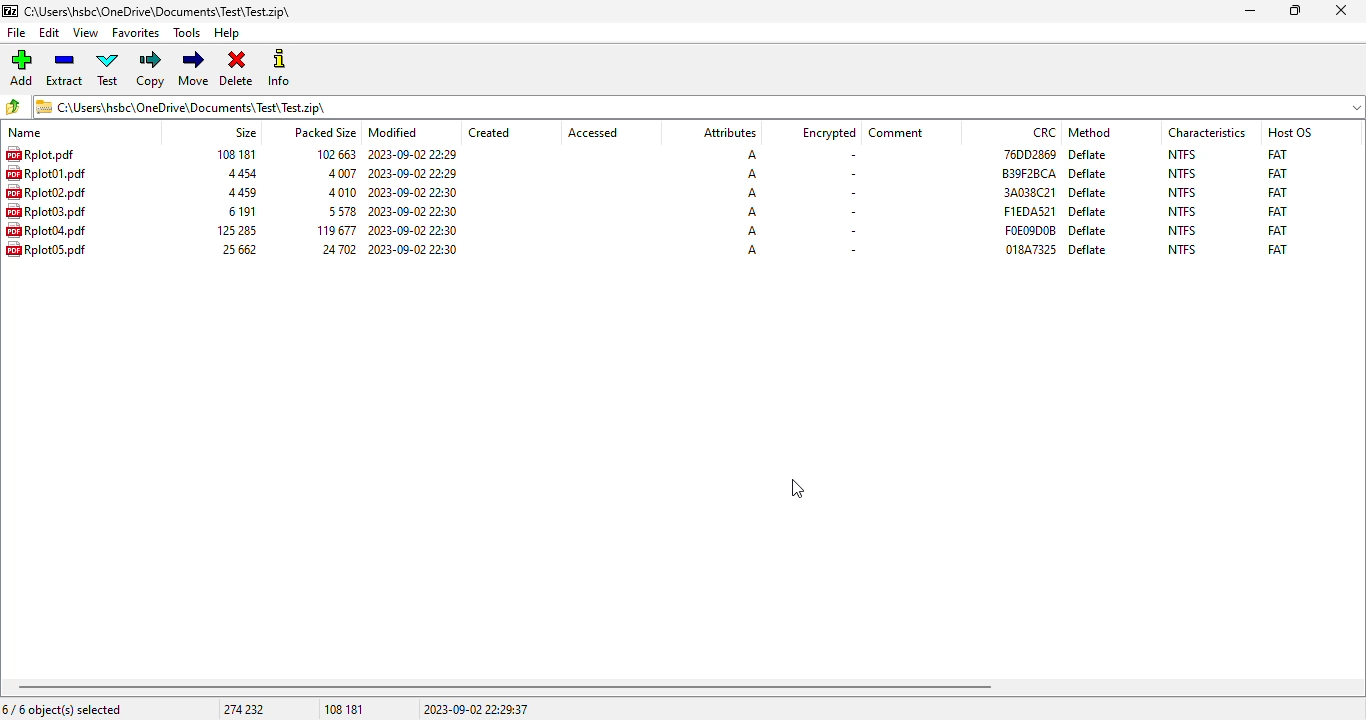 Image resolution: width=1366 pixels, height=720 pixels. I want to click on file, so click(18, 33).